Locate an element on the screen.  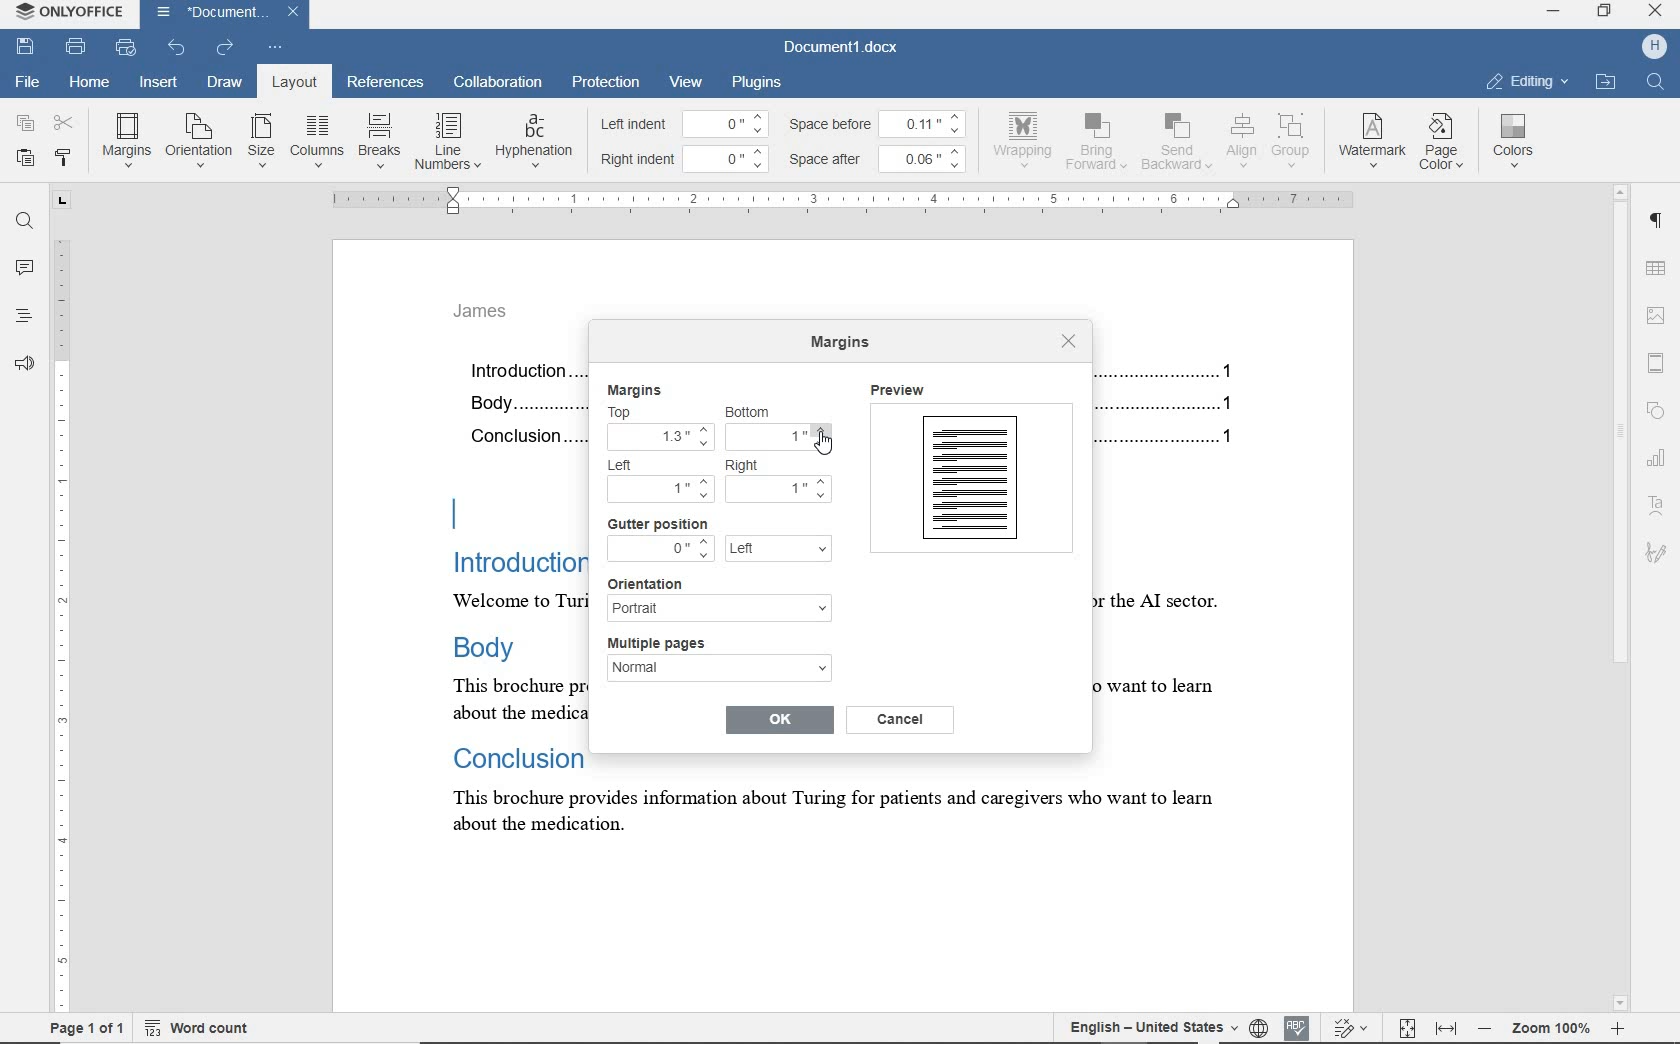
feedback & support is located at coordinates (23, 365).